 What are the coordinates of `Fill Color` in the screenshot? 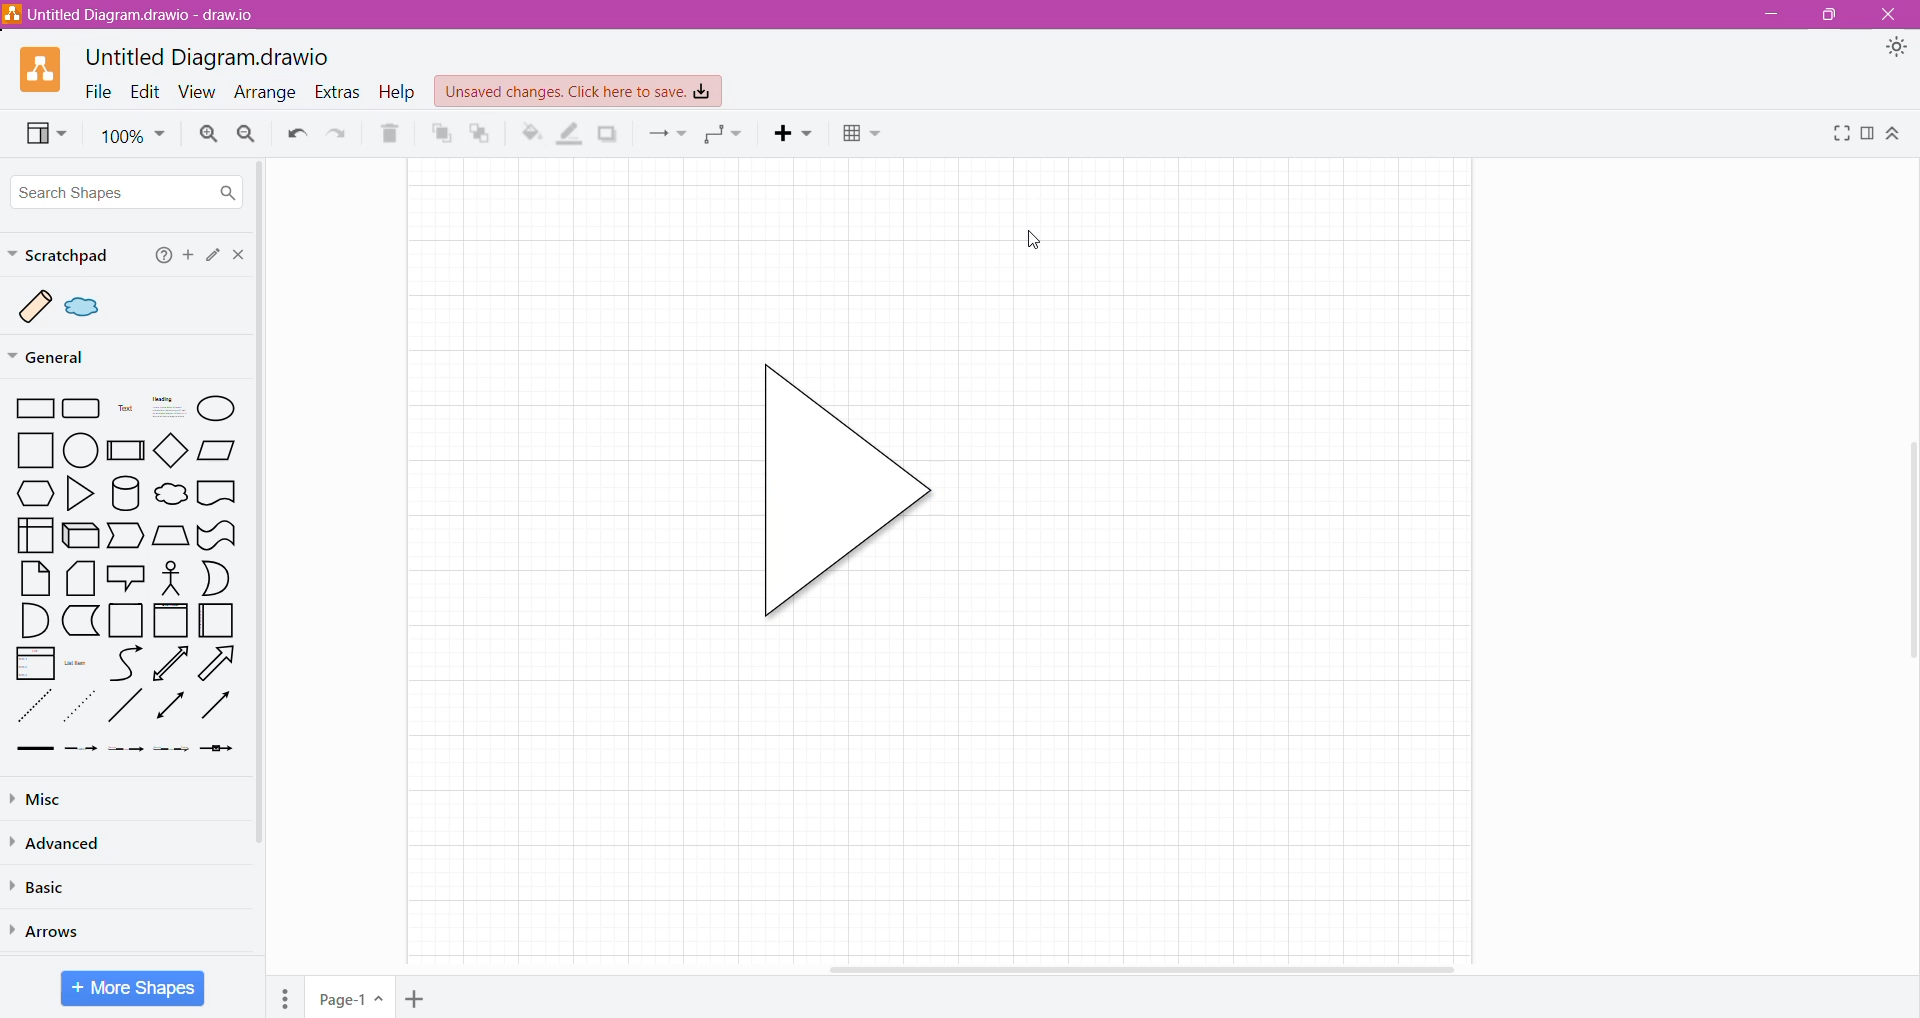 It's located at (531, 134).